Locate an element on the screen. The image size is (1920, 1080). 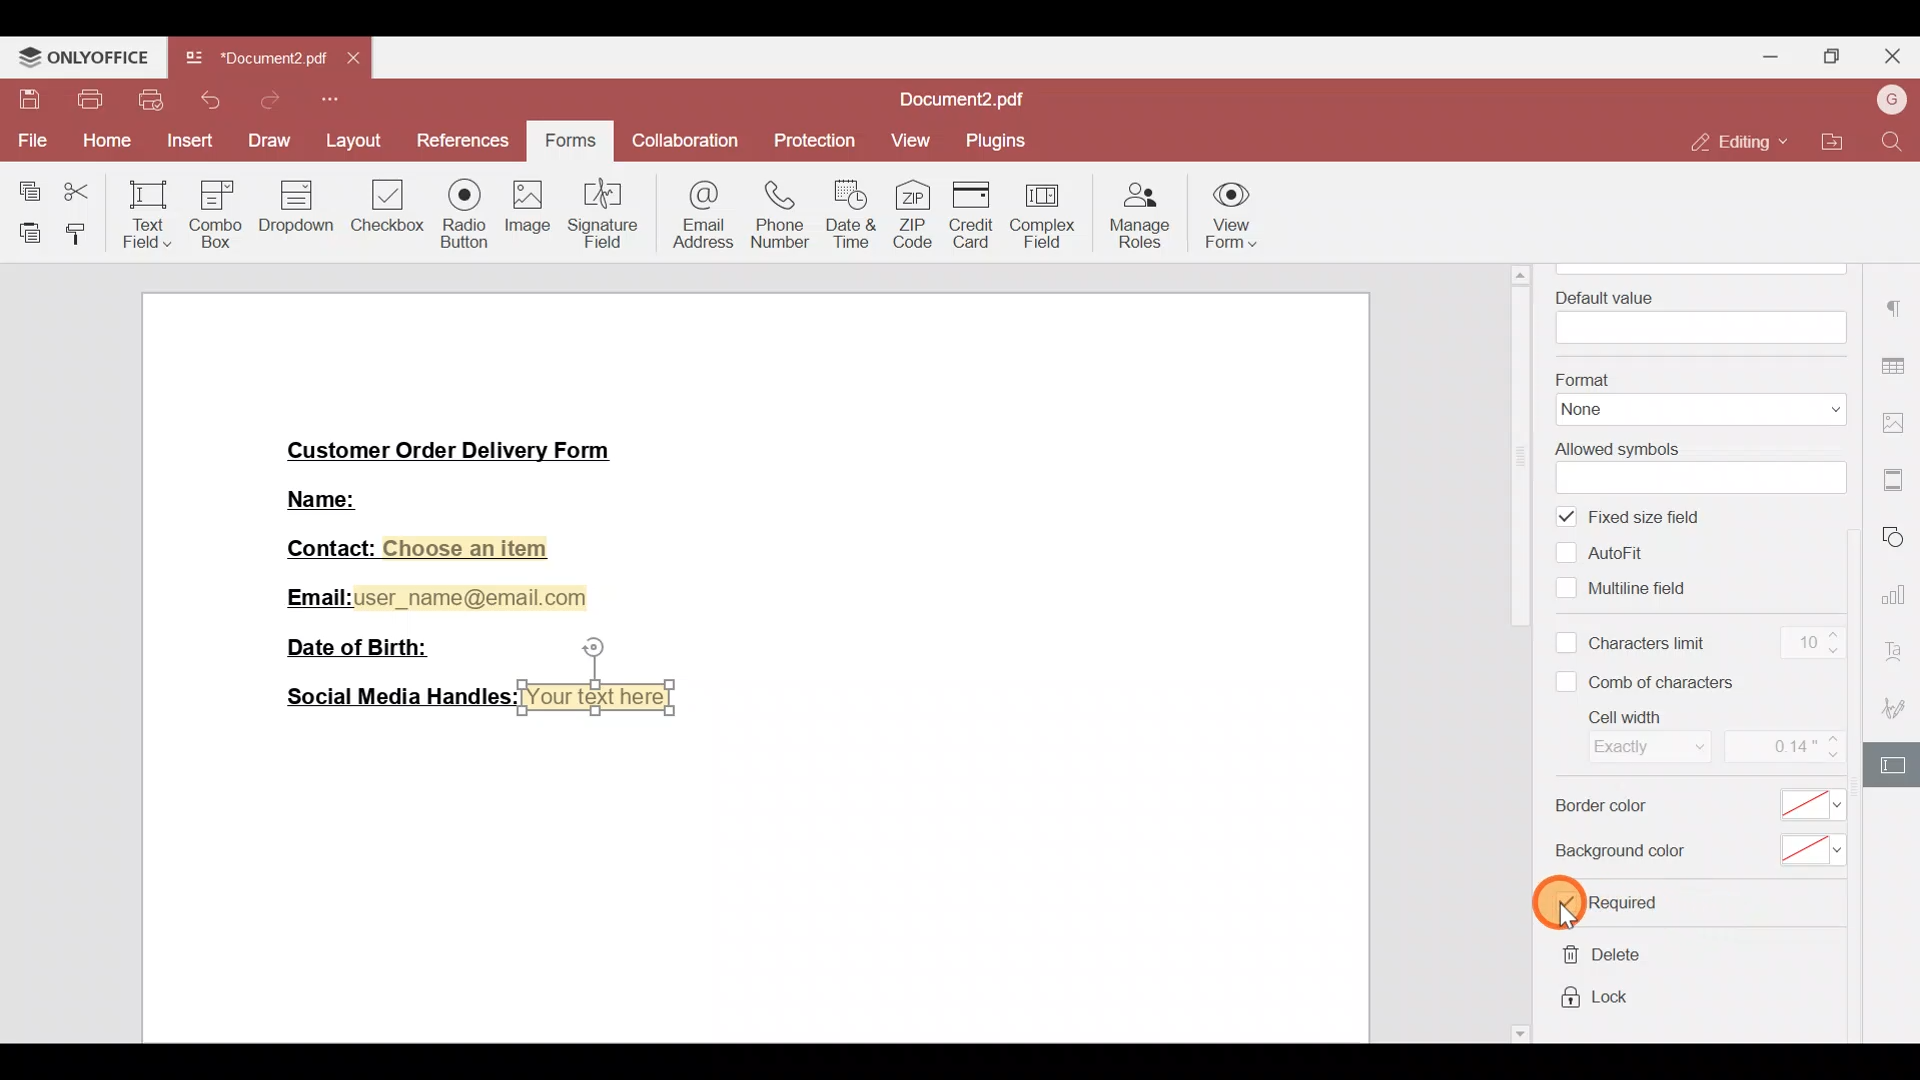
Table settings is located at coordinates (1896, 363).